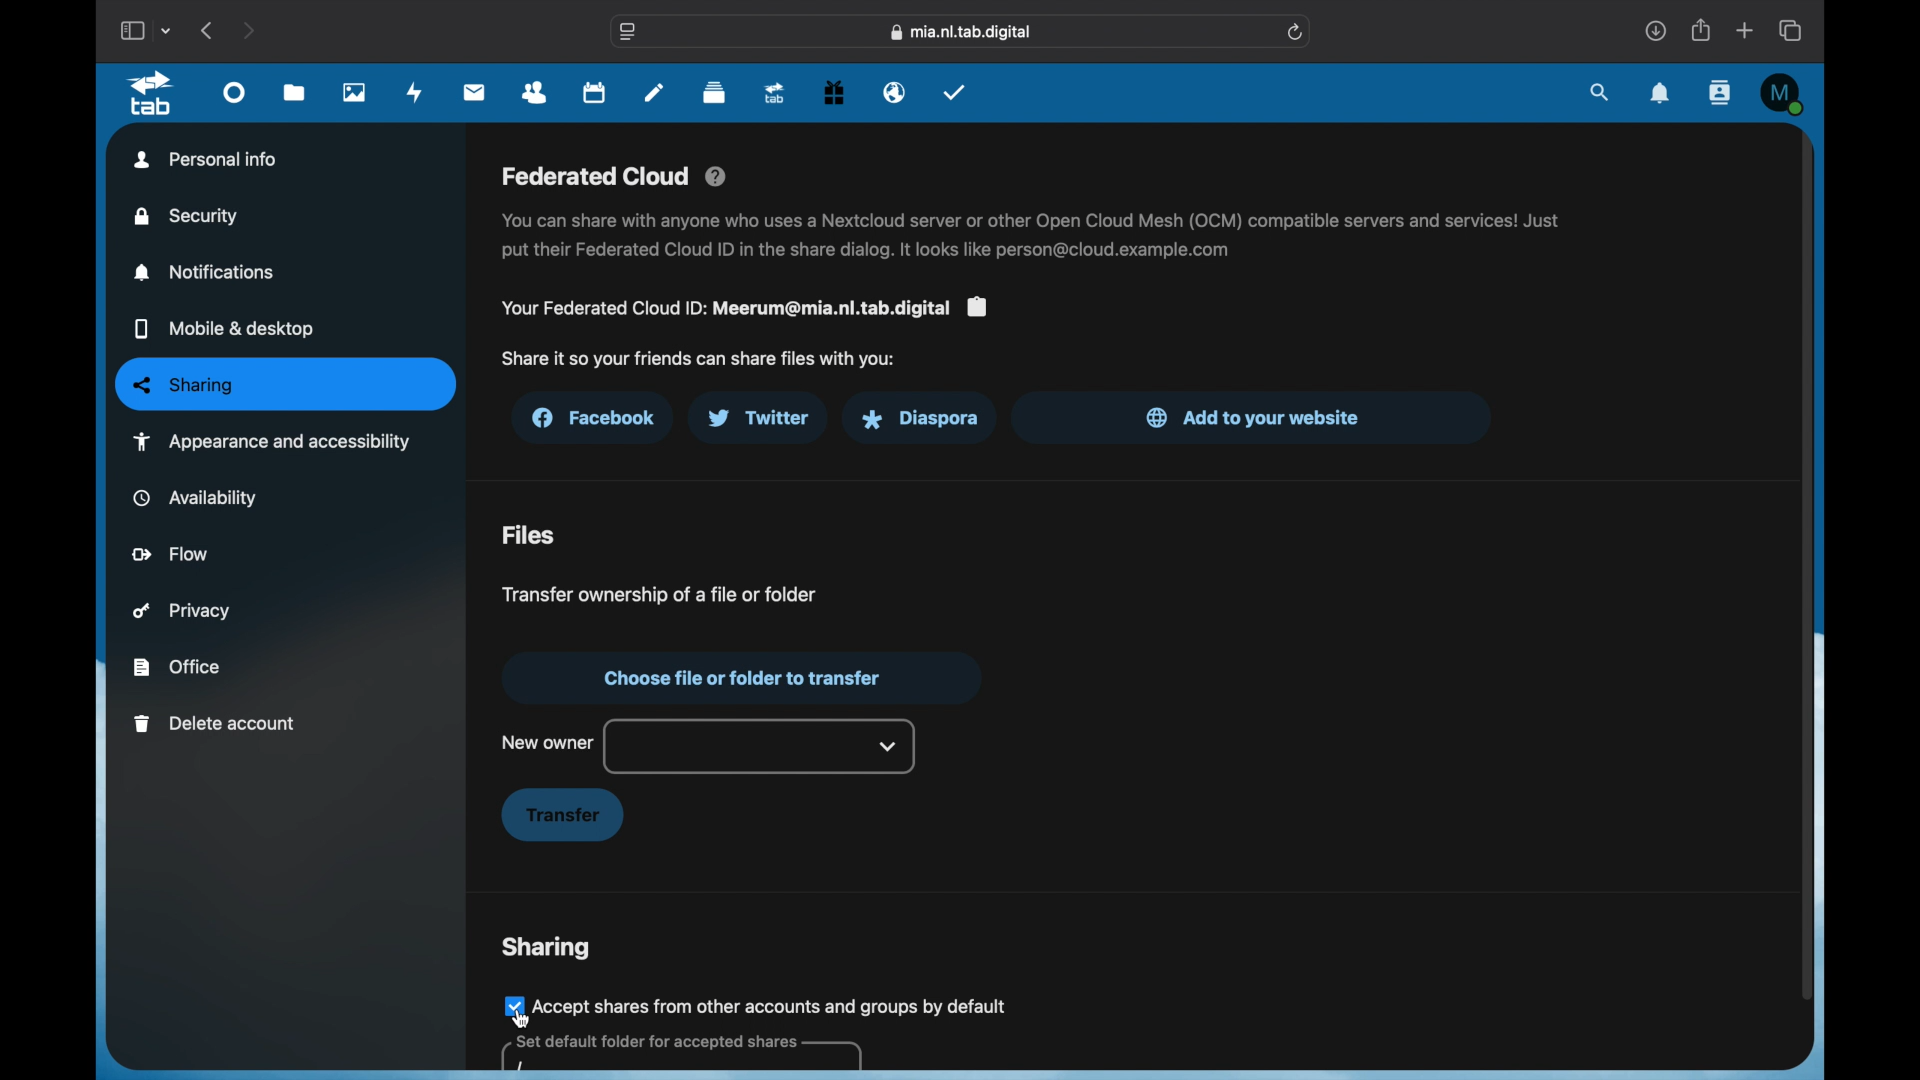 Image resolution: width=1920 pixels, height=1080 pixels. What do you see at coordinates (895, 93) in the screenshot?
I see `email` at bounding box center [895, 93].